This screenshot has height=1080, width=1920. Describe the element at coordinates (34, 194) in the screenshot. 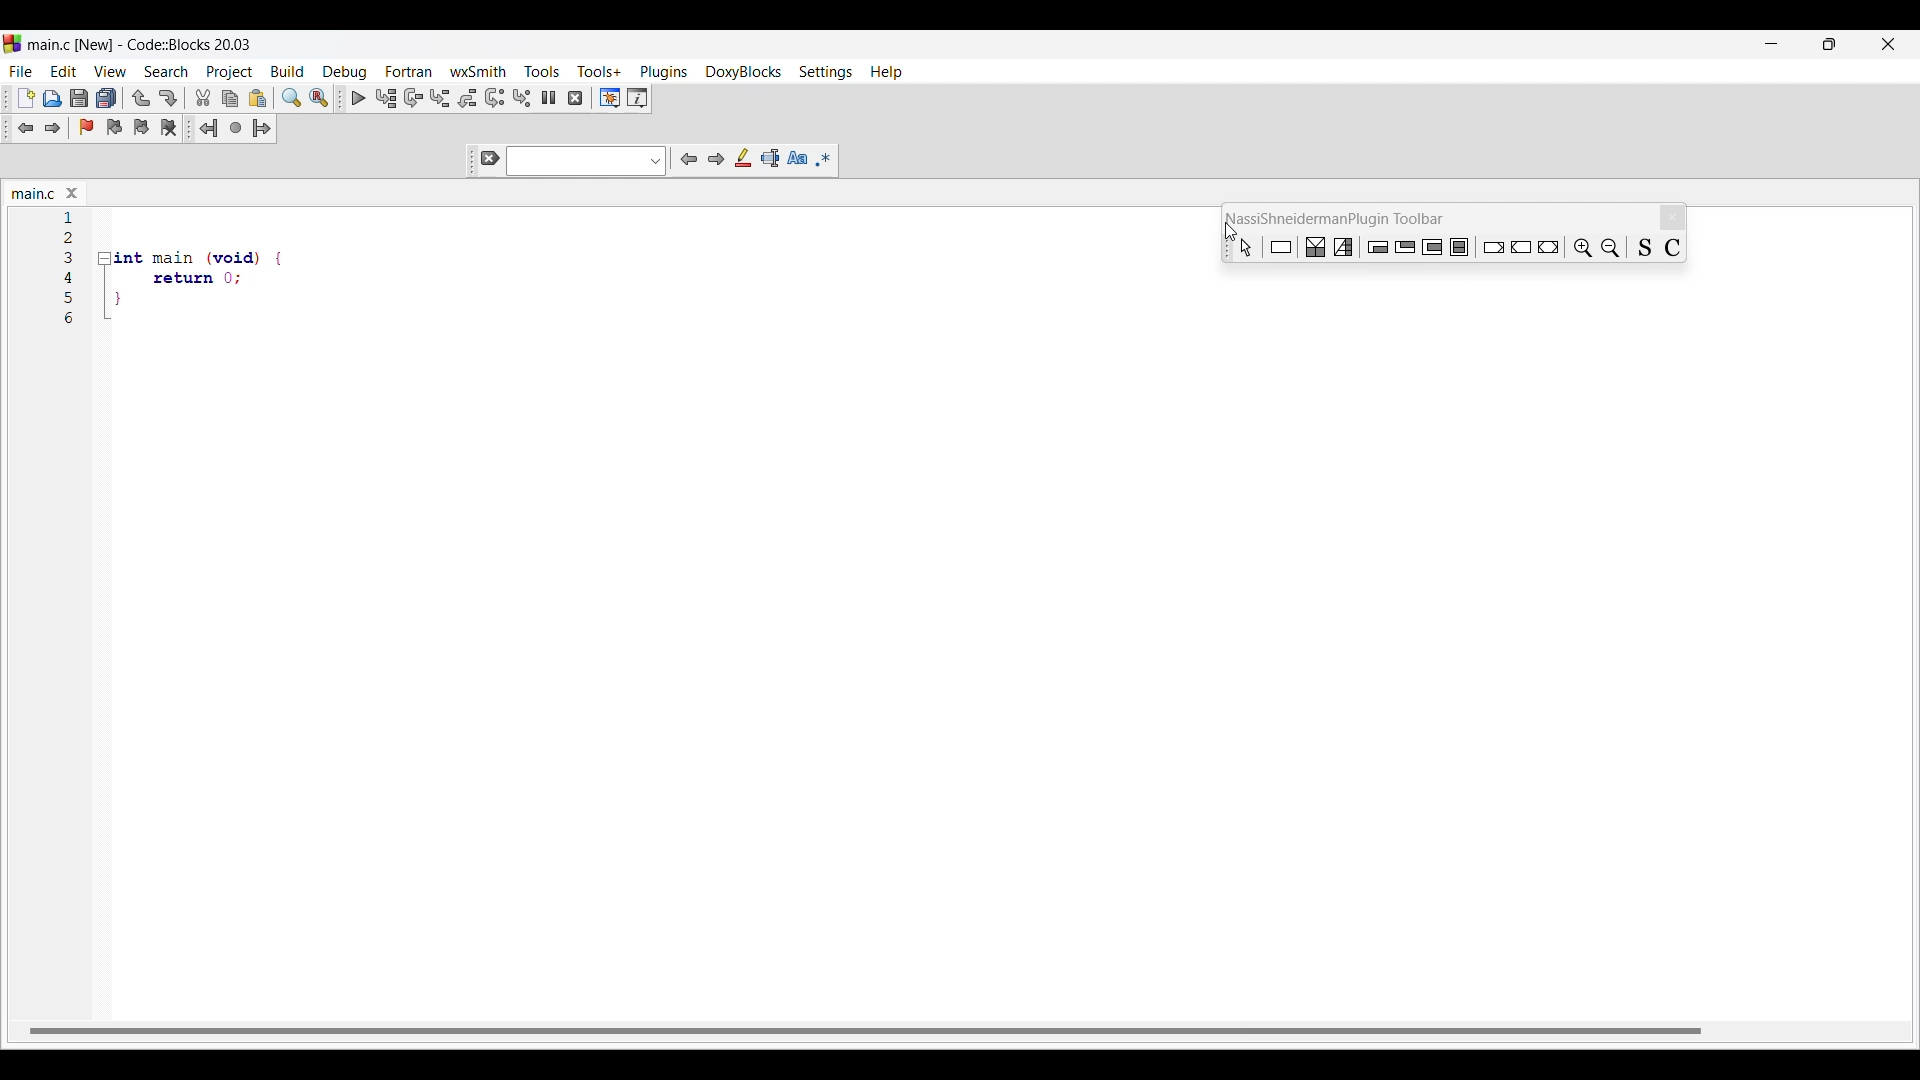

I see `Current tab` at that location.